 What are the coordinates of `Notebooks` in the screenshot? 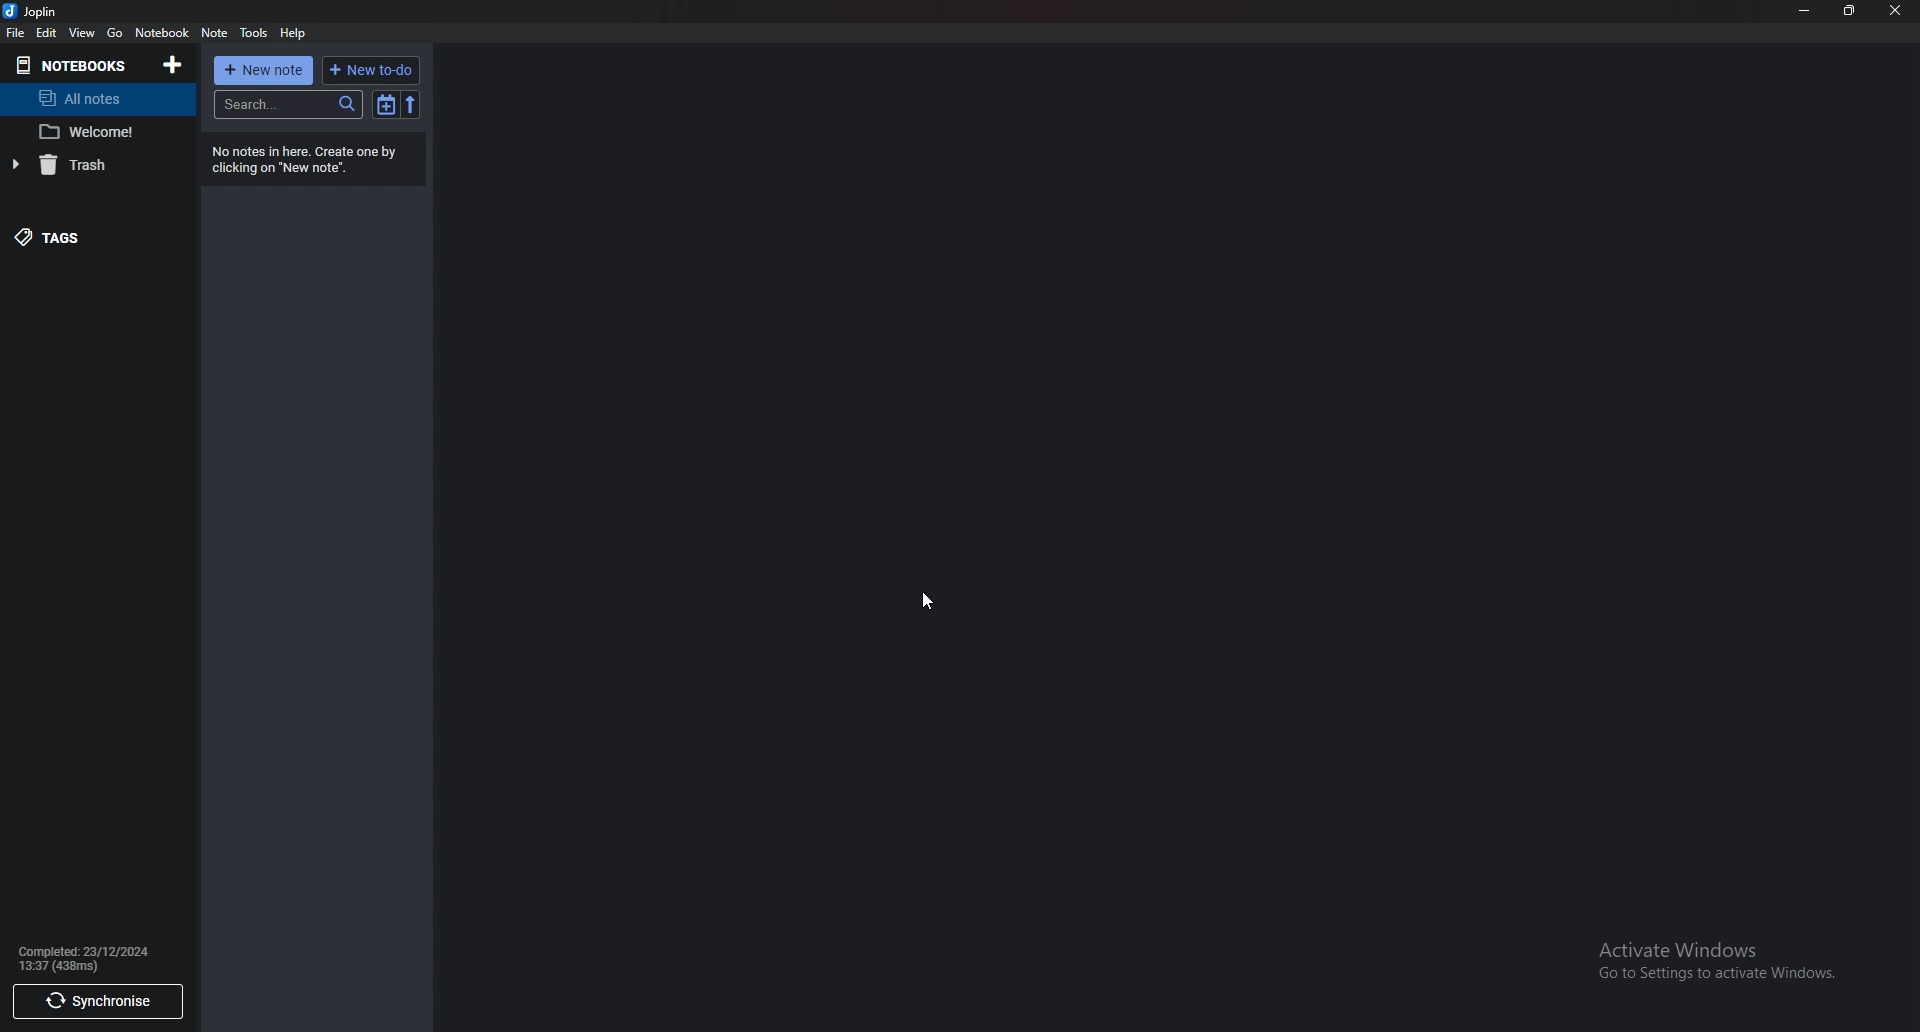 It's located at (80, 65).